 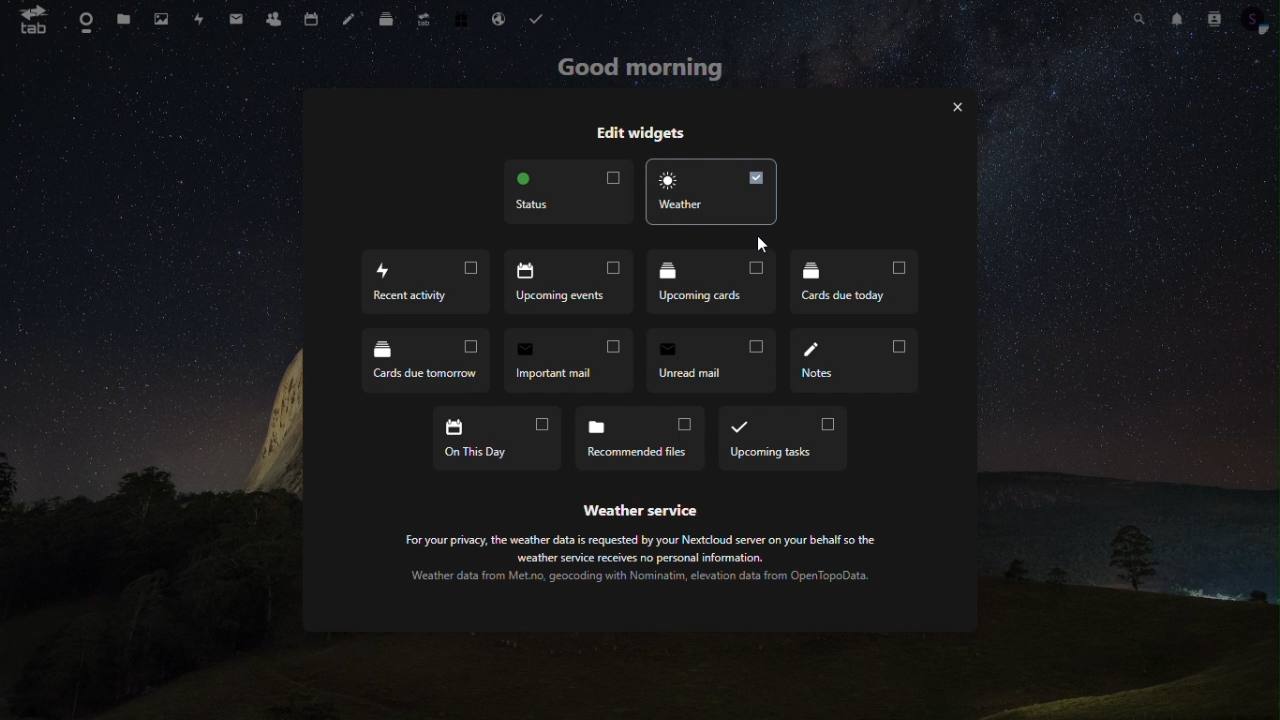 I want to click on on the day, so click(x=500, y=438).